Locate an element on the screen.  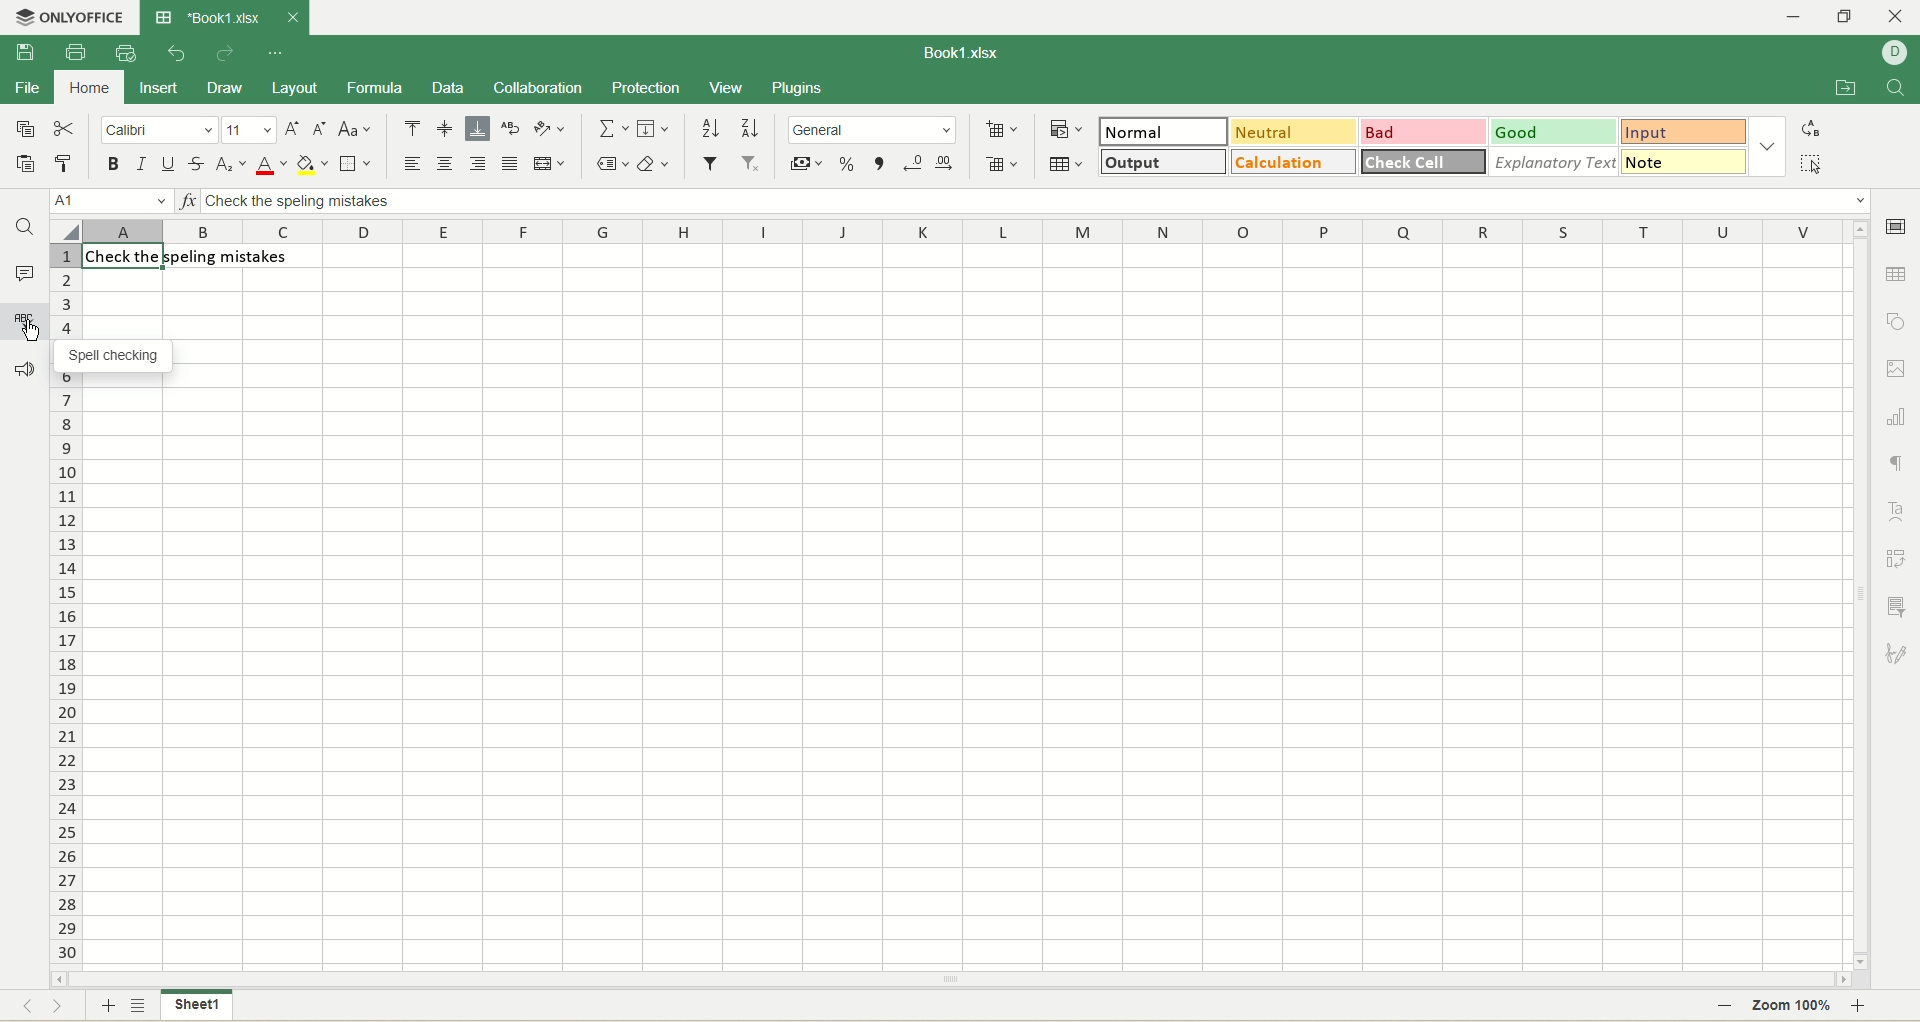
cell number is located at coordinates (63, 607).